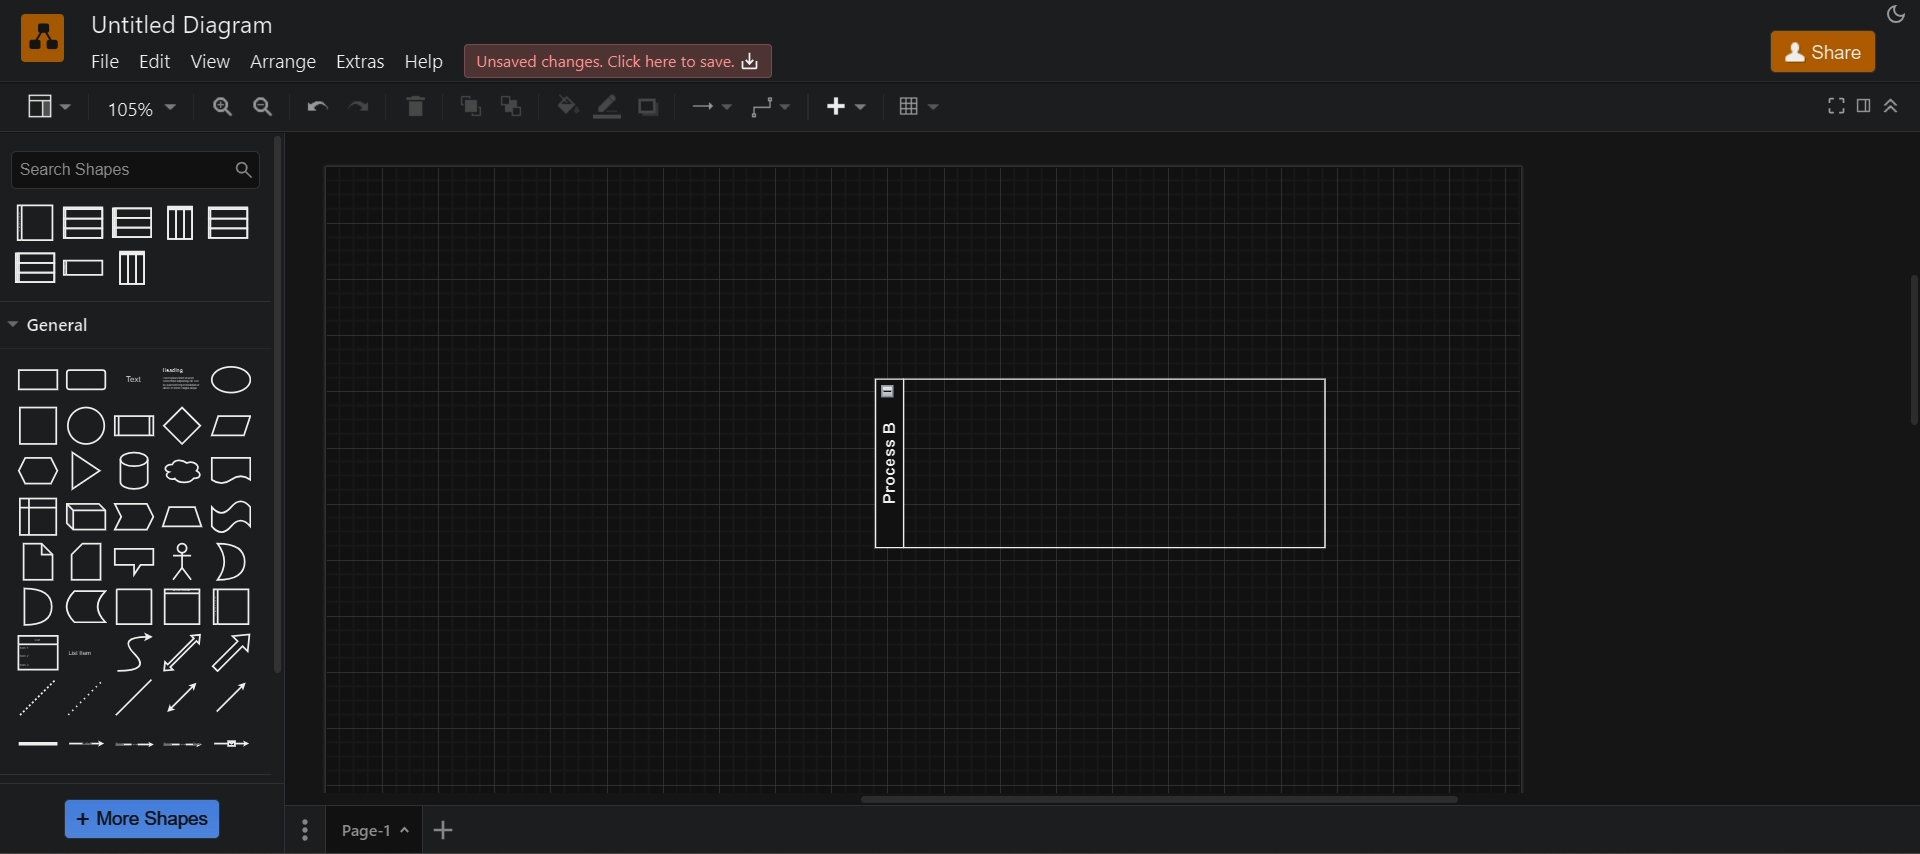 The width and height of the screenshot is (1920, 854). I want to click on format, so click(1864, 103).